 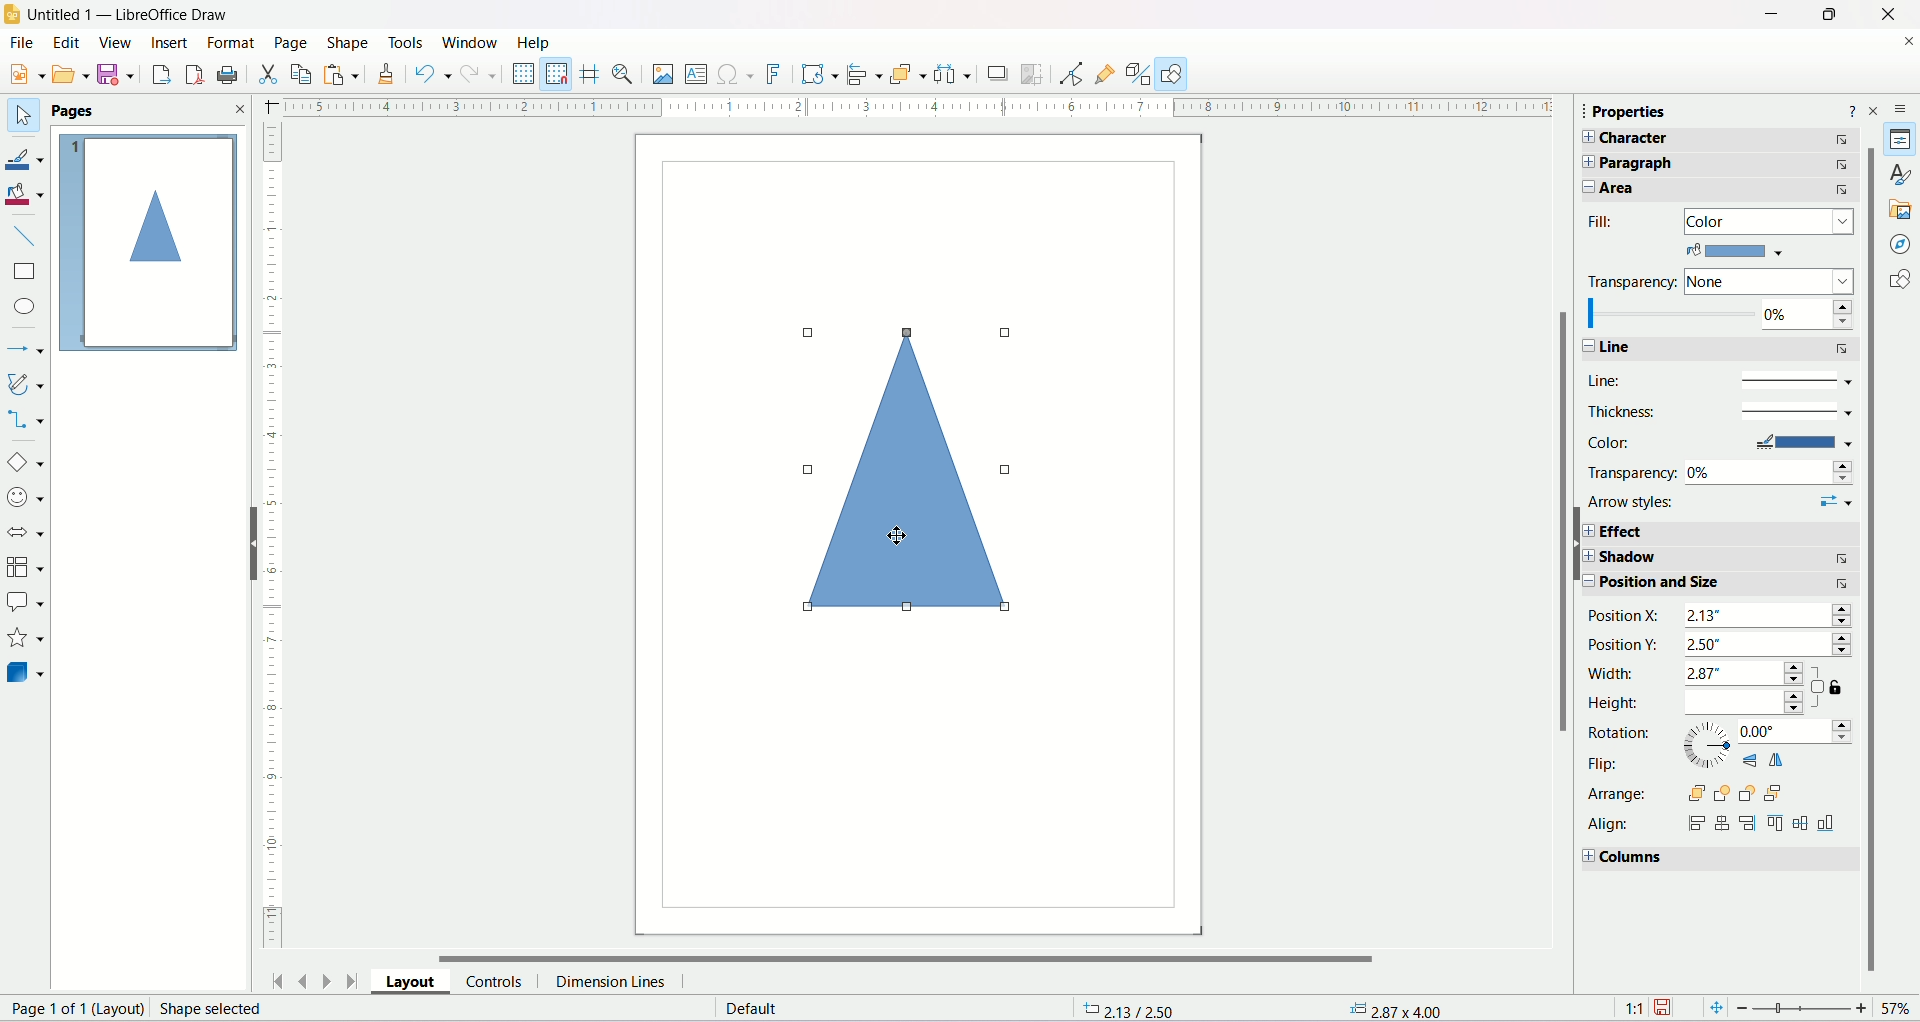 I want to click on color, so click(x=1742, y=253).